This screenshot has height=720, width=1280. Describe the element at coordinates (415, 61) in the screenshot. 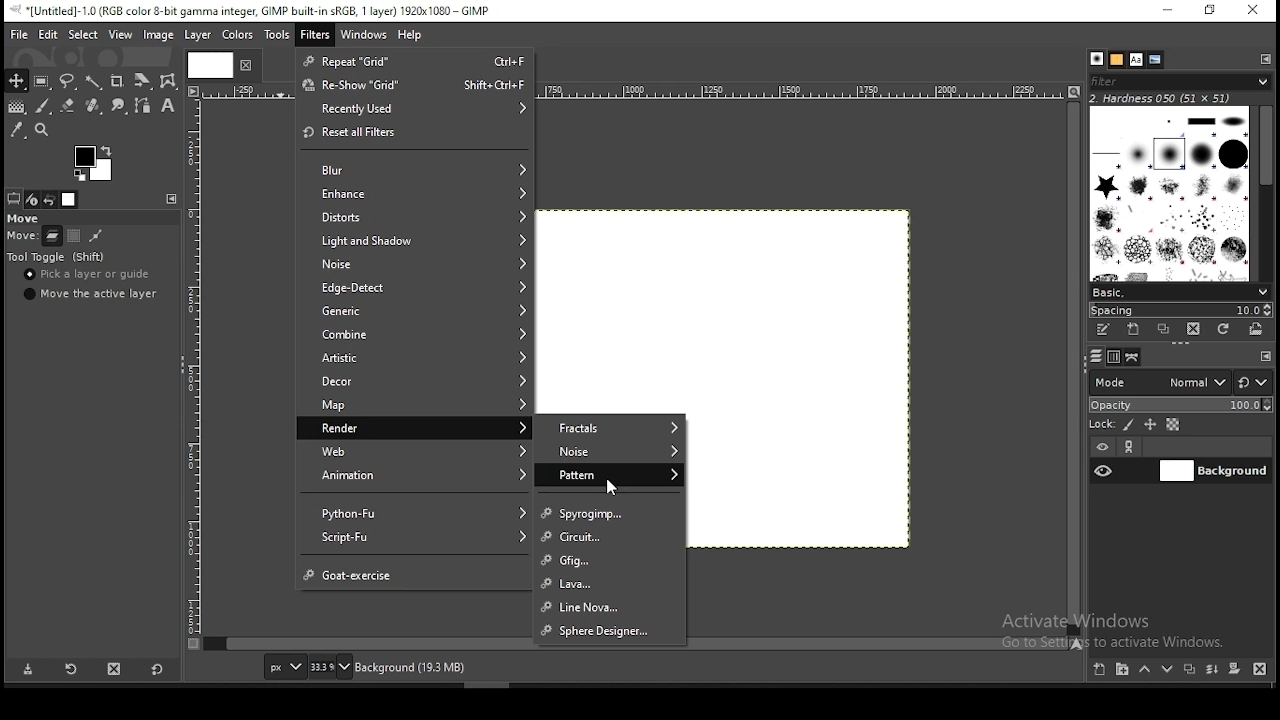

I see `repeat` at that location.